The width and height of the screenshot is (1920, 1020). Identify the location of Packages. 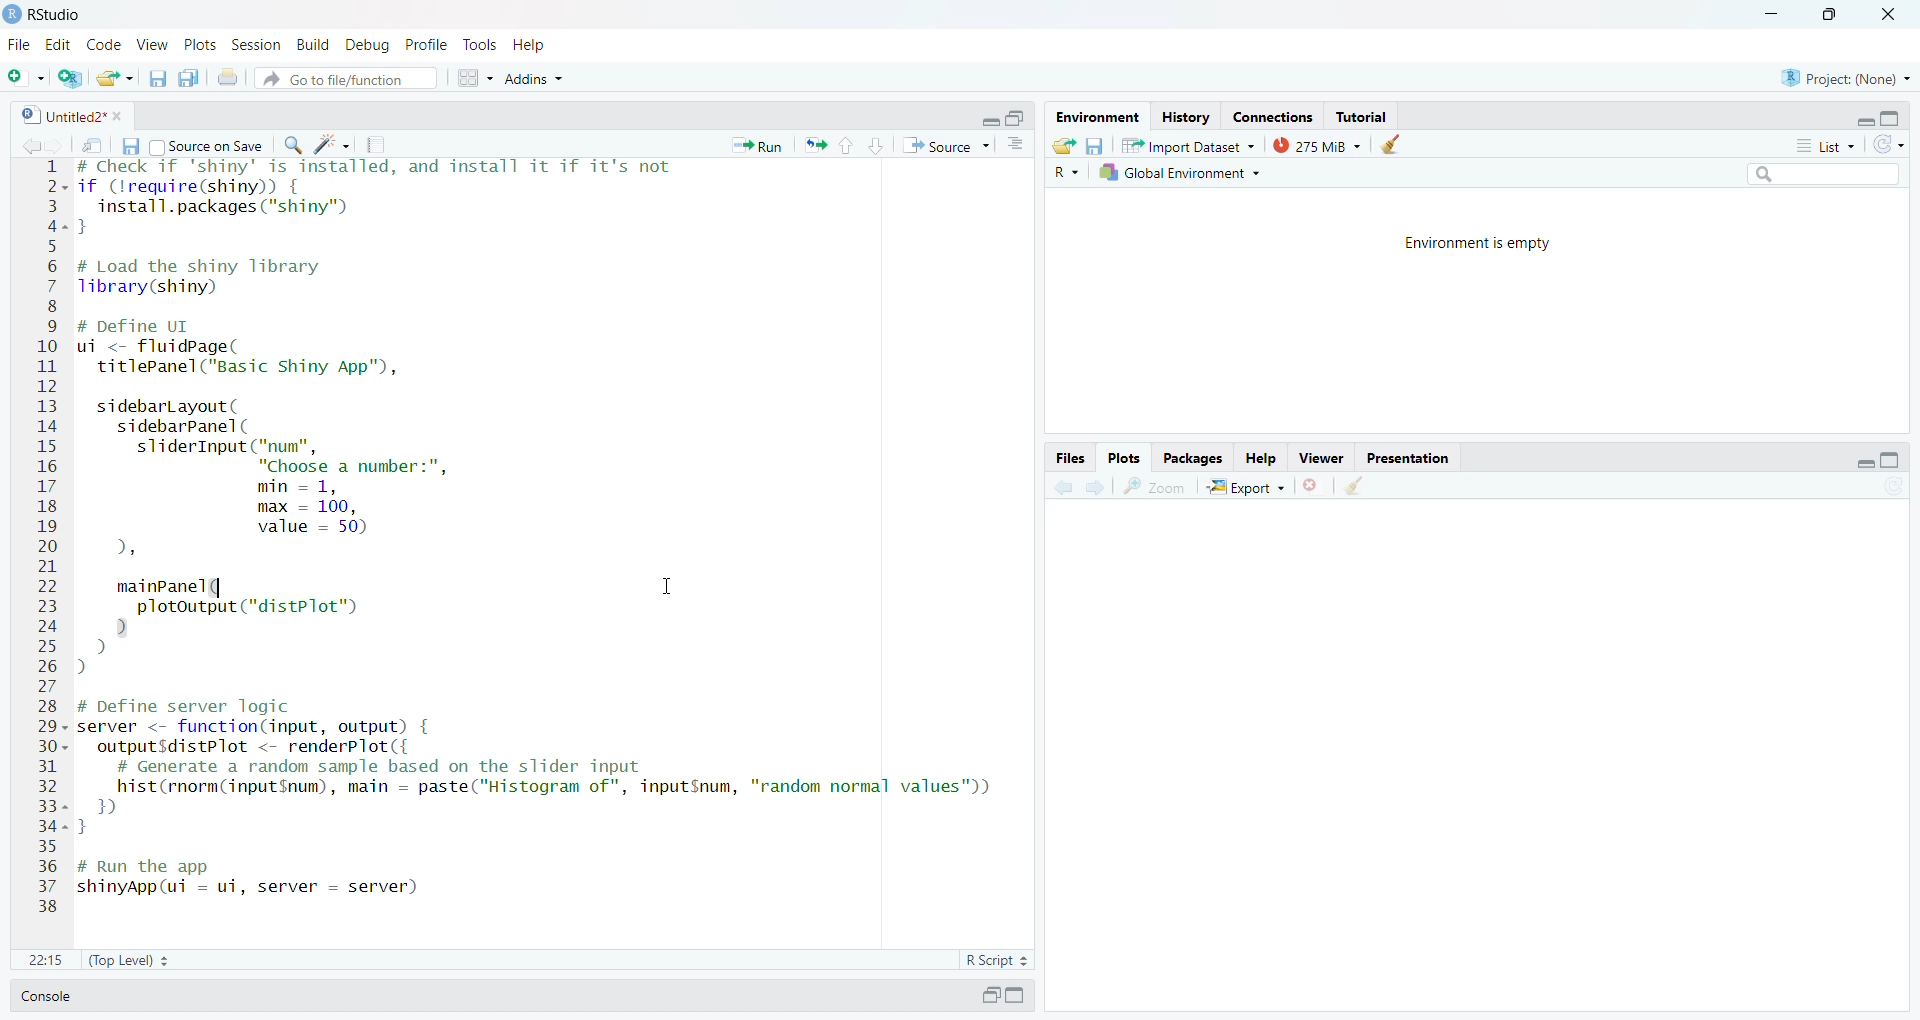
(1192, 459).